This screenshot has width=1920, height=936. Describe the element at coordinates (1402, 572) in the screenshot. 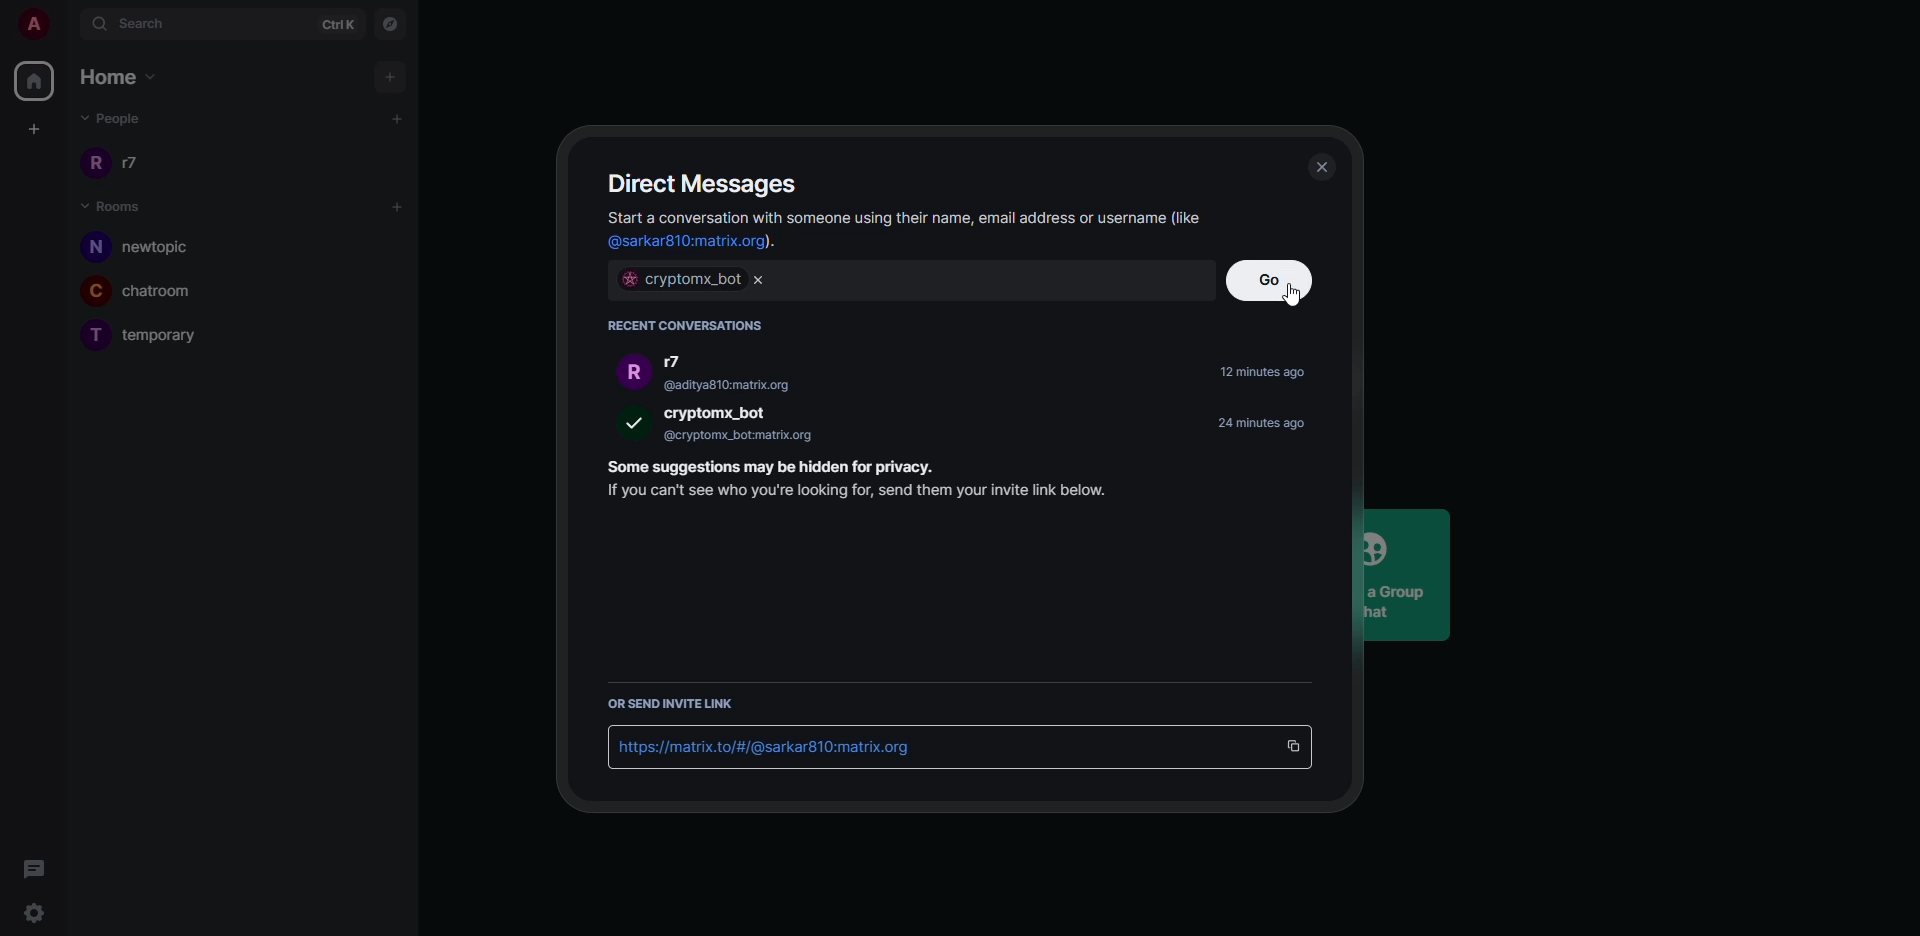

I see `Create a GroupChat` at that location.